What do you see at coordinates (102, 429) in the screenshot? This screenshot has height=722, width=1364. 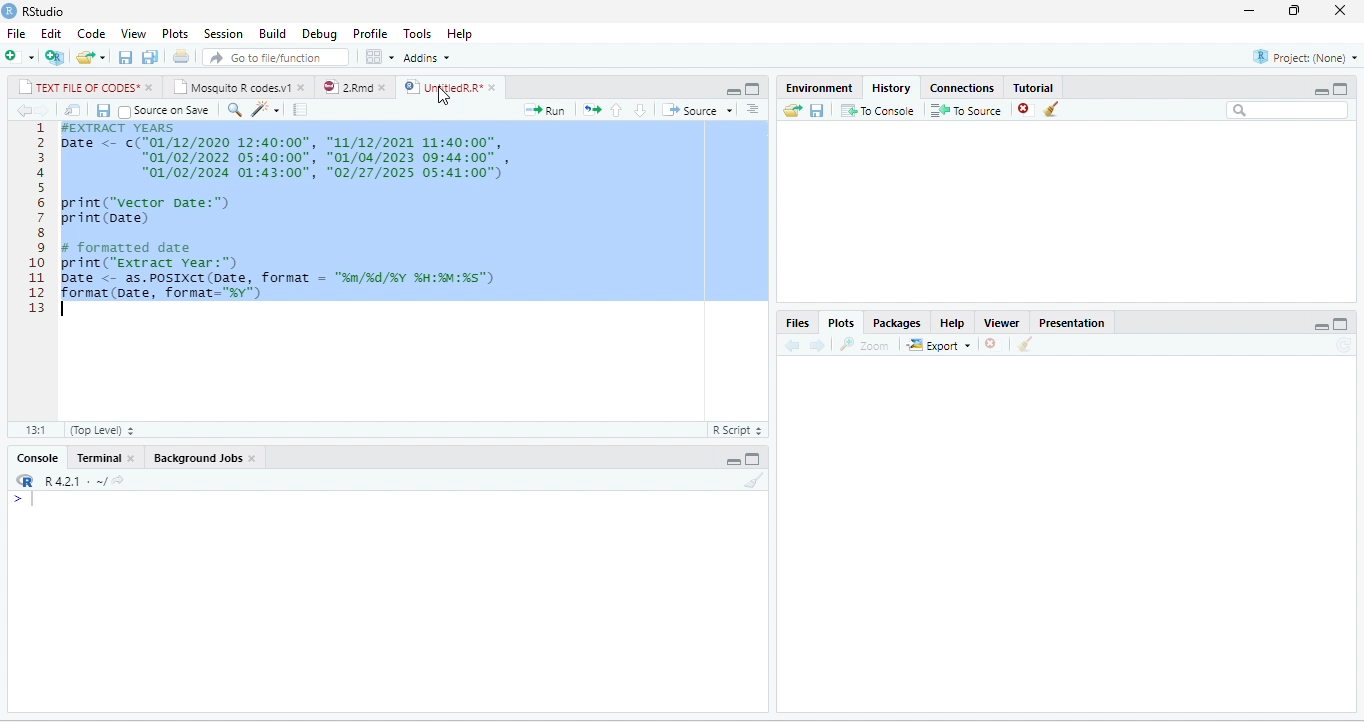 I see `Top Level` at bounding box center [102, 429].